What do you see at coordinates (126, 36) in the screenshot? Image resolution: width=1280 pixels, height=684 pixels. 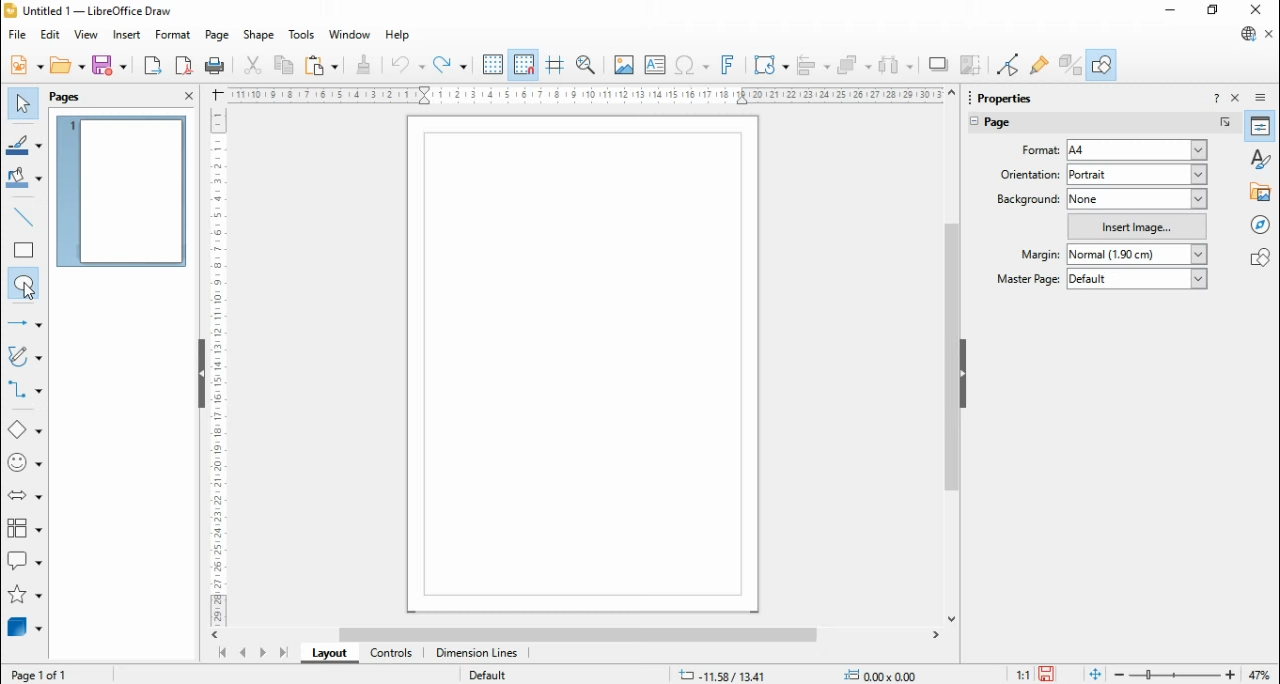 I see `insert` at bounding box center [126, 36].